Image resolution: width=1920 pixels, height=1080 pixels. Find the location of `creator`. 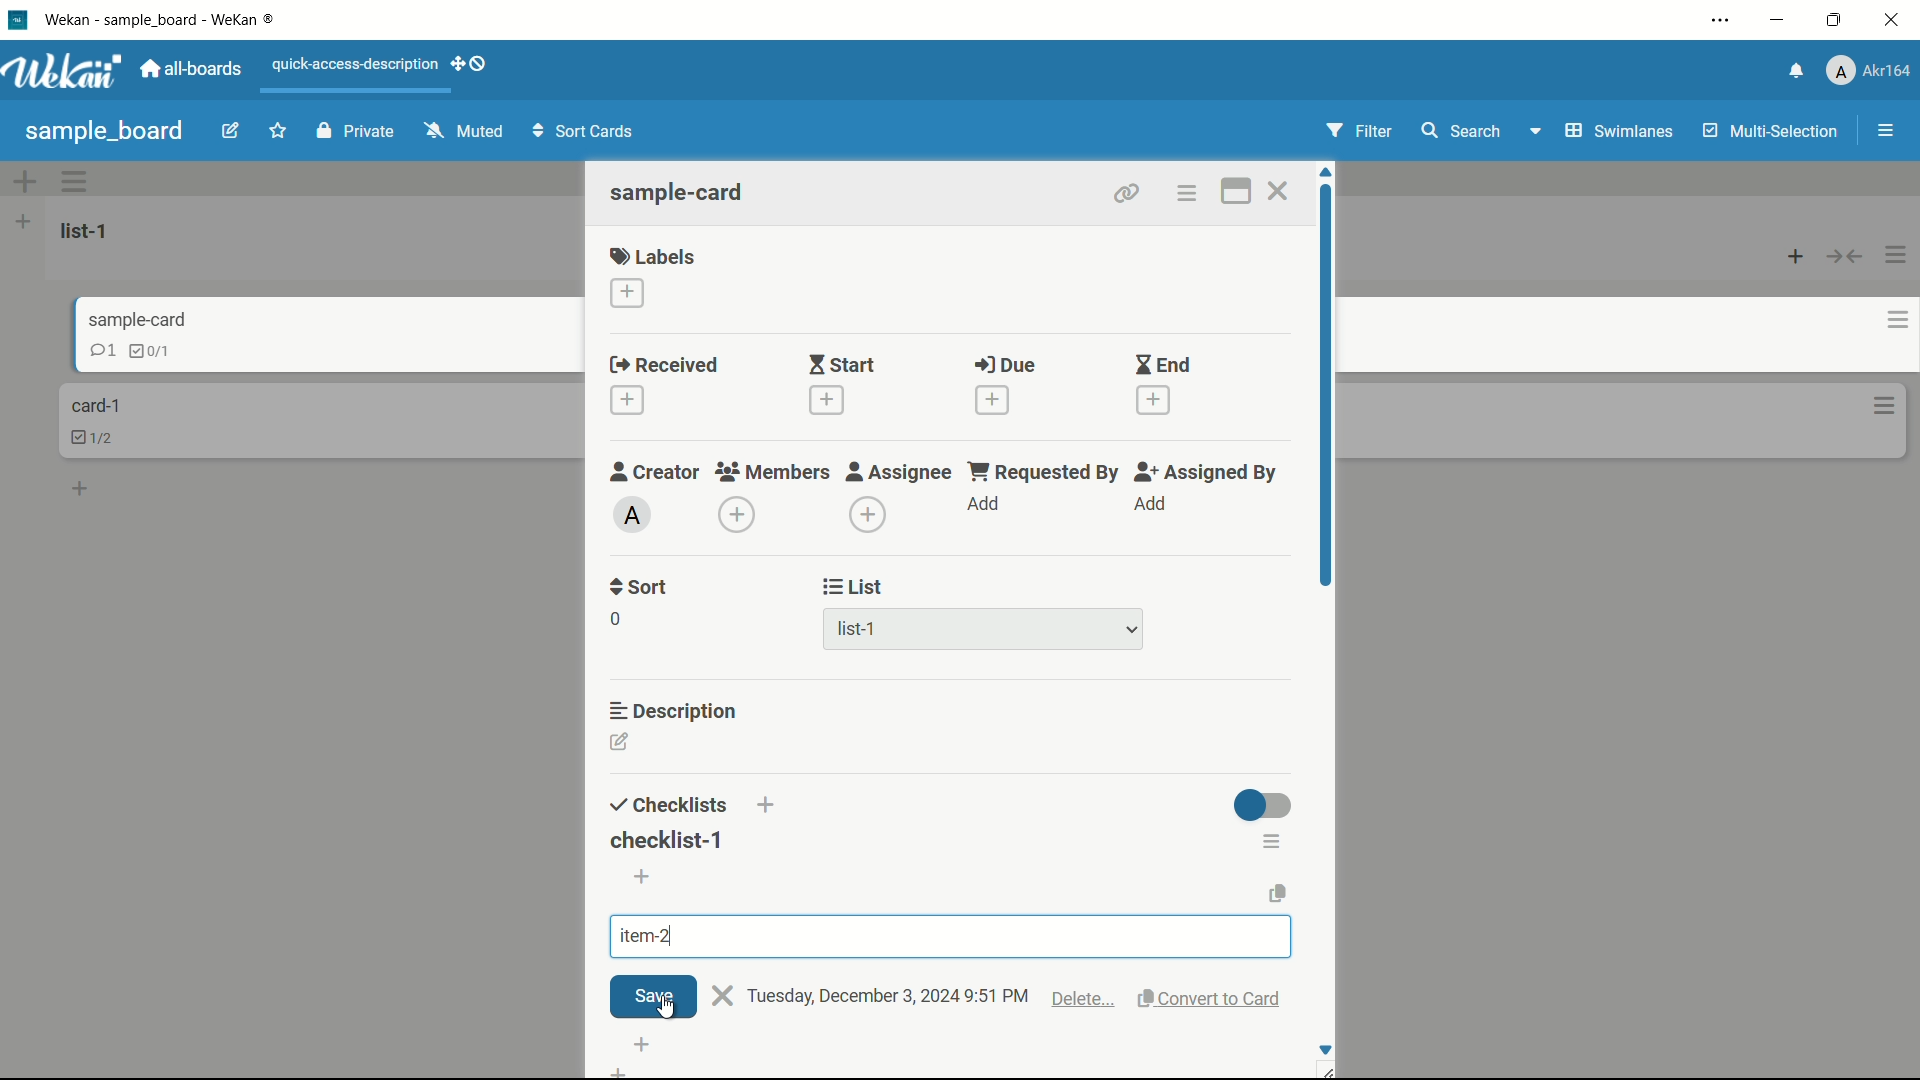

creator is located at coordinates (655, 472).